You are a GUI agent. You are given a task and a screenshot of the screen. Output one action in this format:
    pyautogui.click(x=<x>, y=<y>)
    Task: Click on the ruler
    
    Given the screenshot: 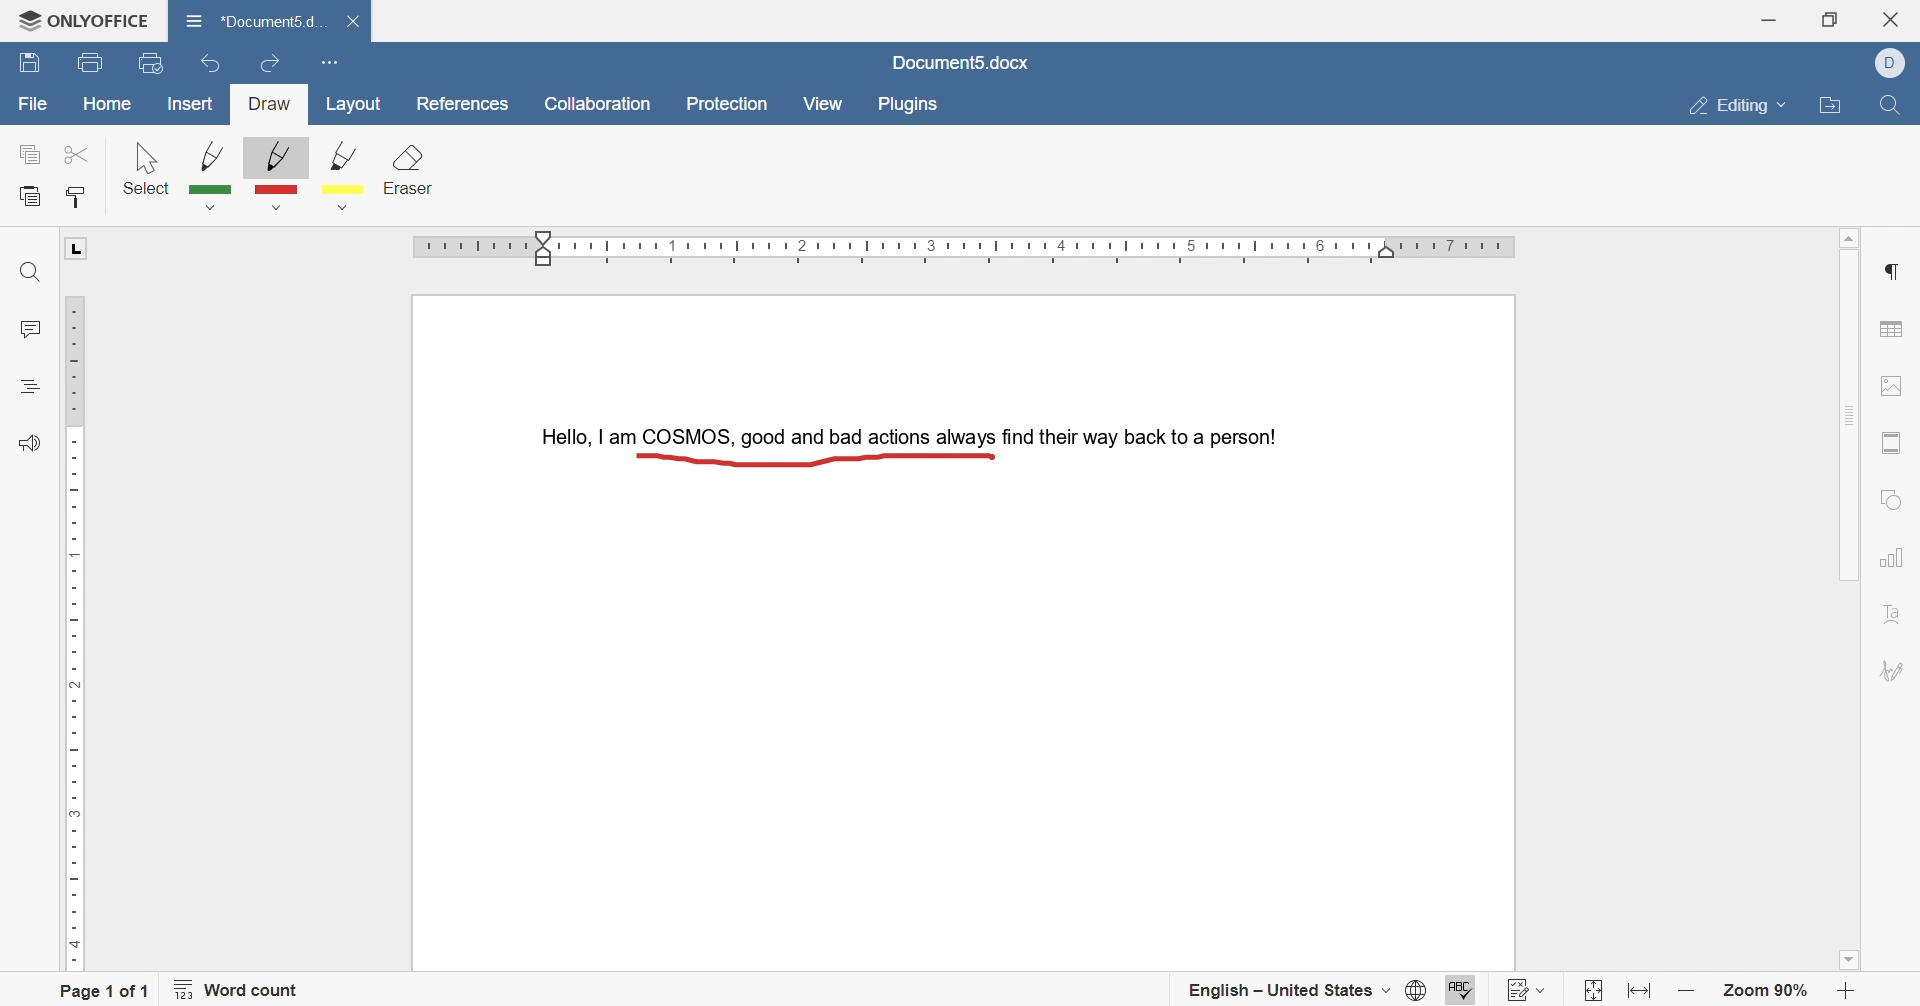 What is the action you would take?
    pyautogui.click(x=970, y=249)
    